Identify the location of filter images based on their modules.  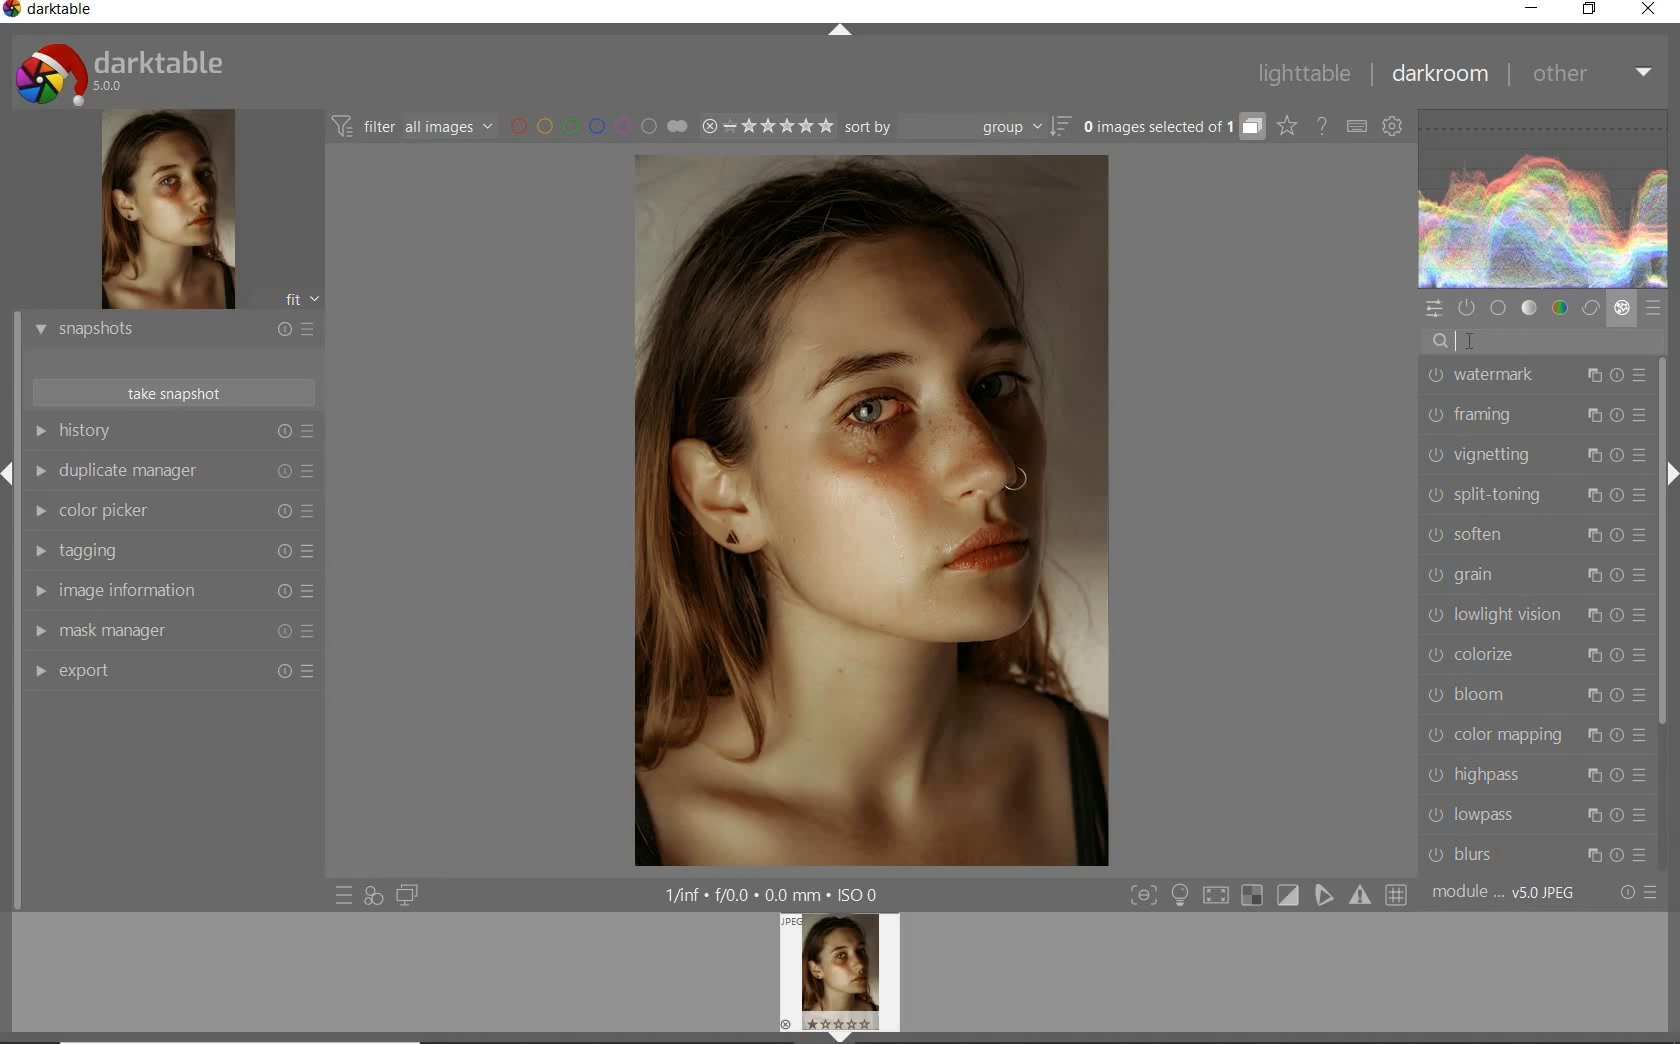
(412, 126).